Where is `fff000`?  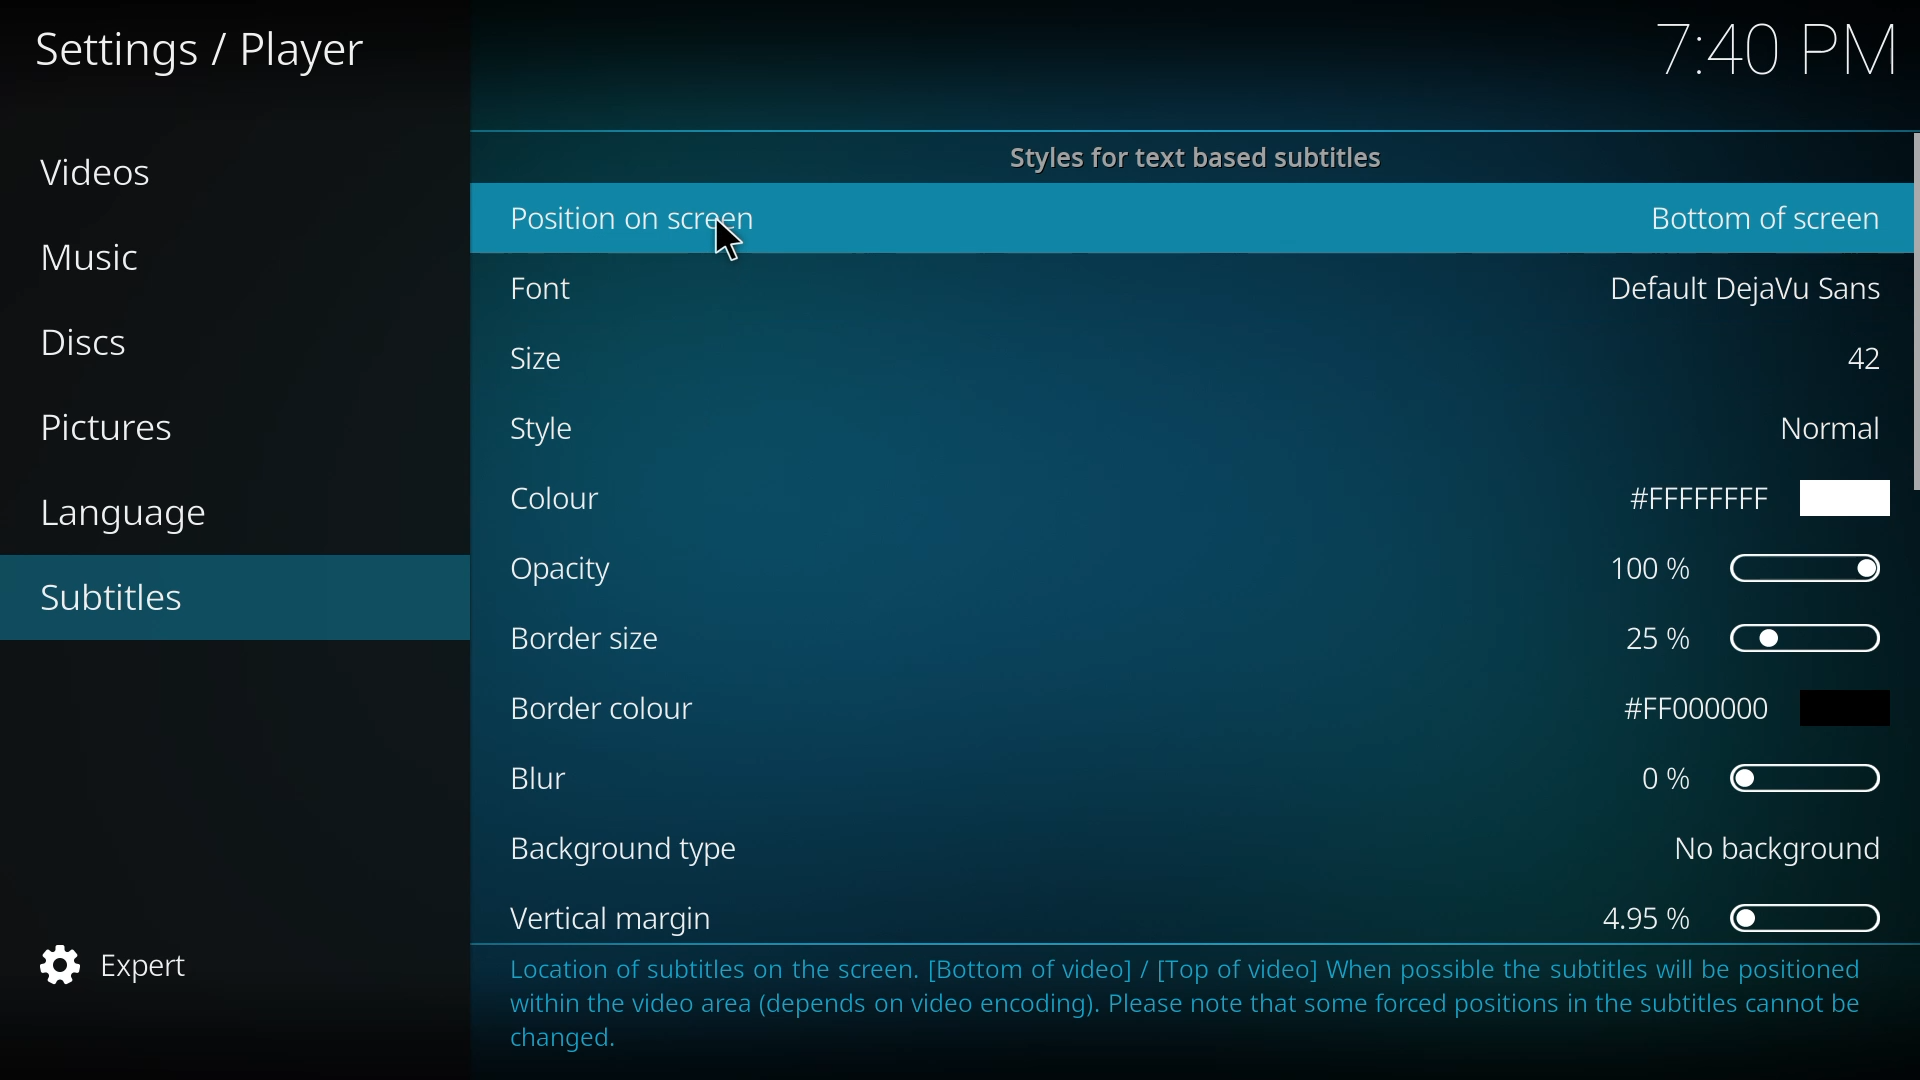
fff000 is located at coordinates (1766, 709).